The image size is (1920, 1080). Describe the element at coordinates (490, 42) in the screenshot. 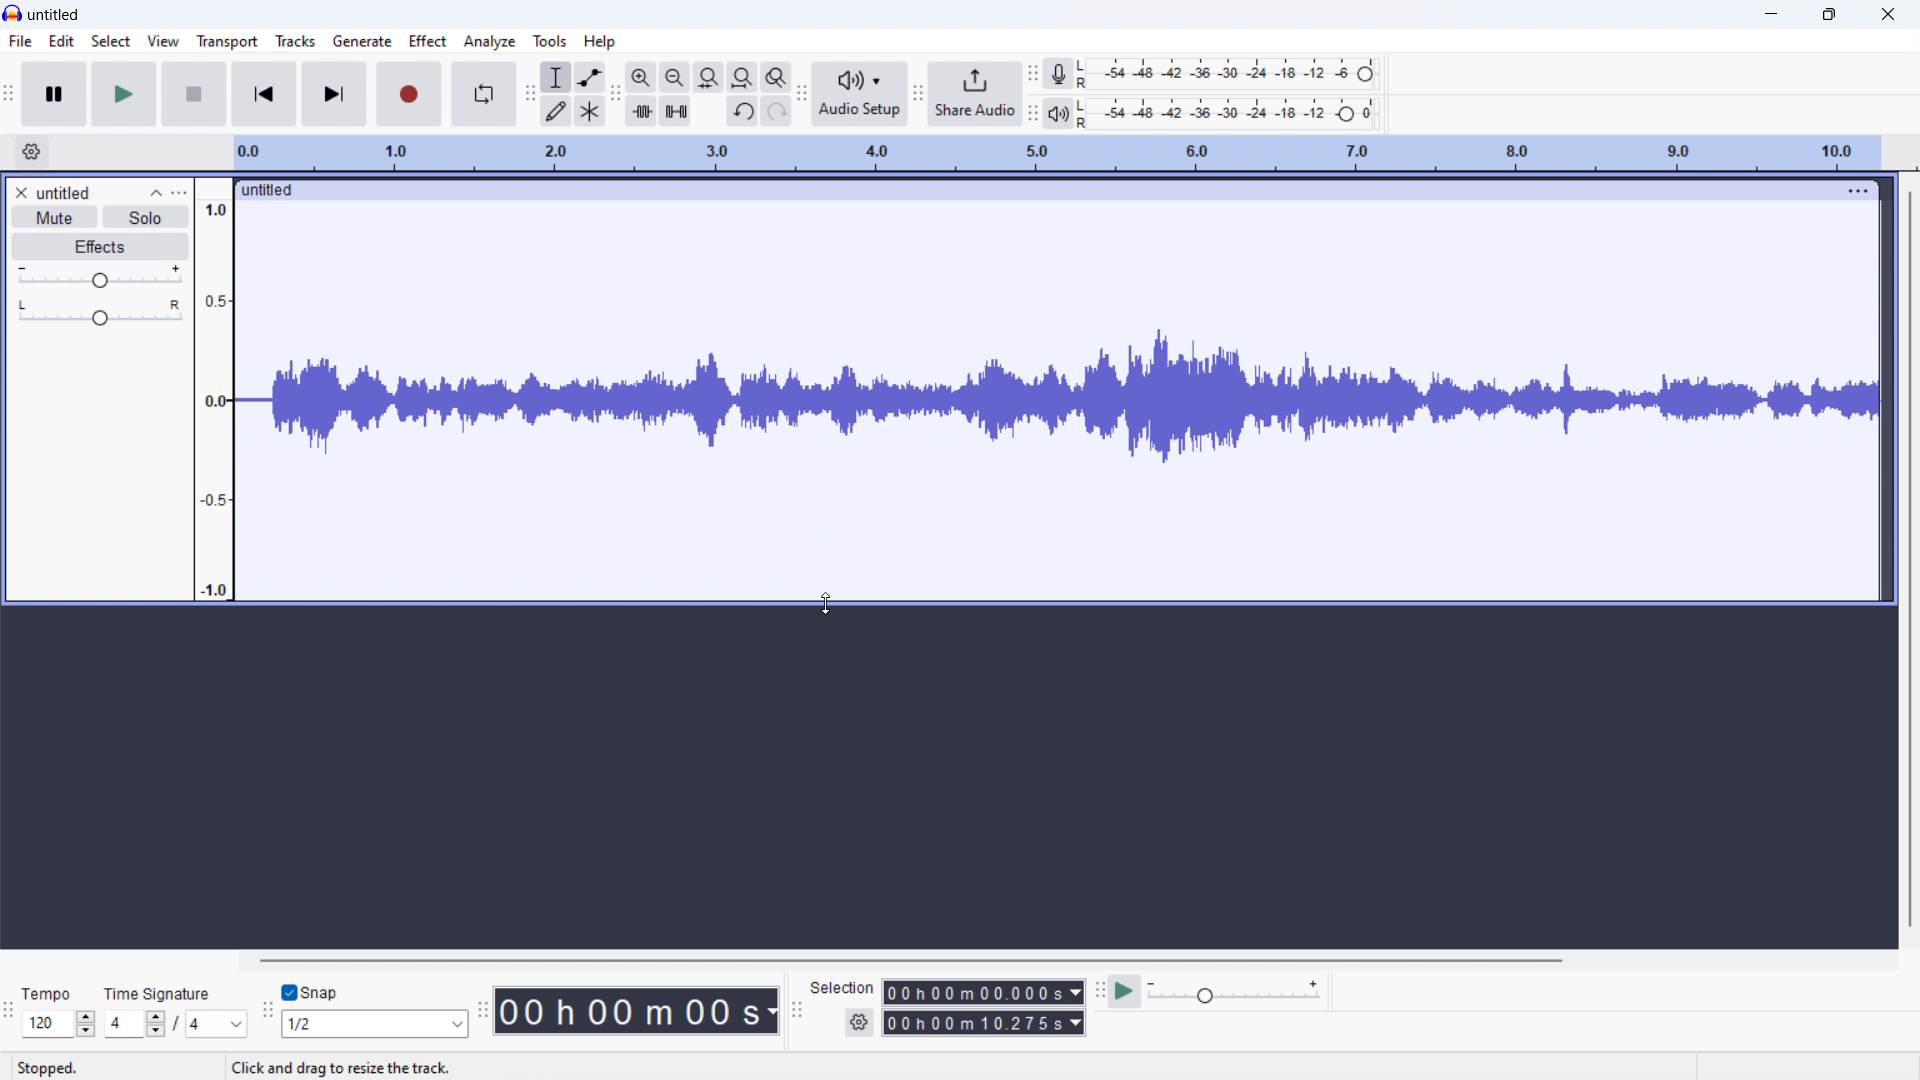

I see `analyze` at that location.